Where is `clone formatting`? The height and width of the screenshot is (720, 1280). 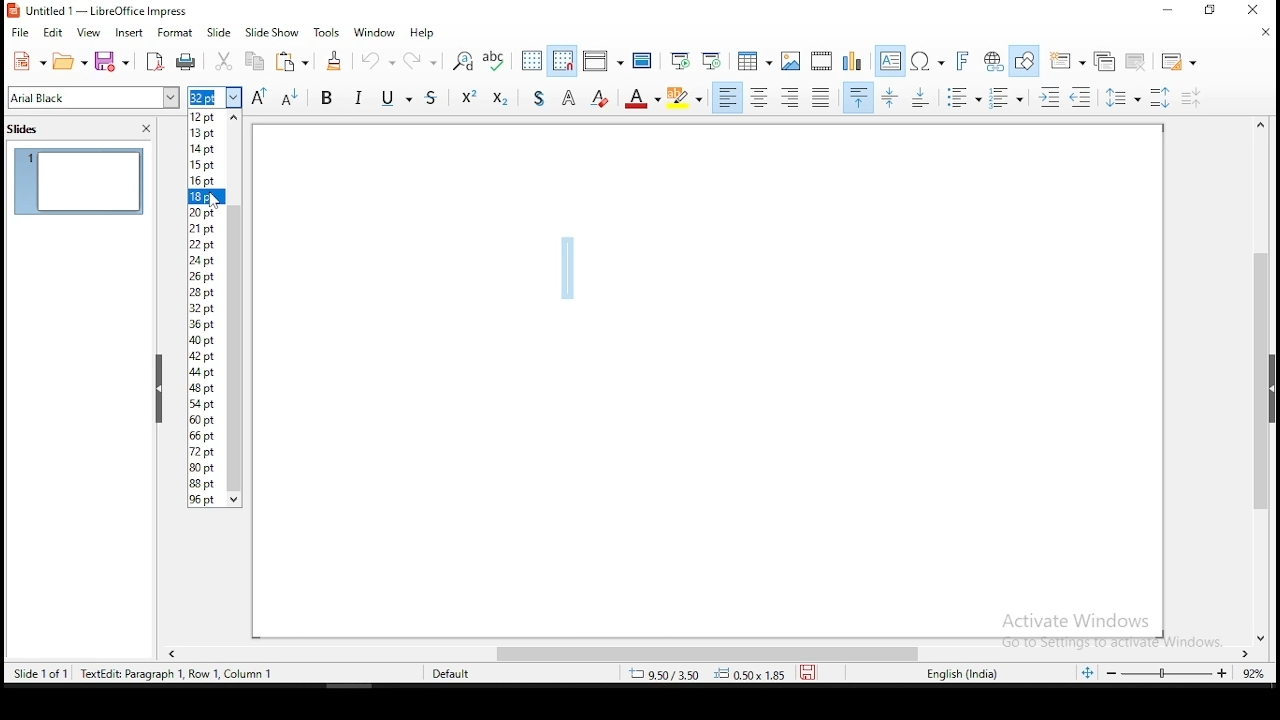
clone formatting is located at coordinates (336, 60).